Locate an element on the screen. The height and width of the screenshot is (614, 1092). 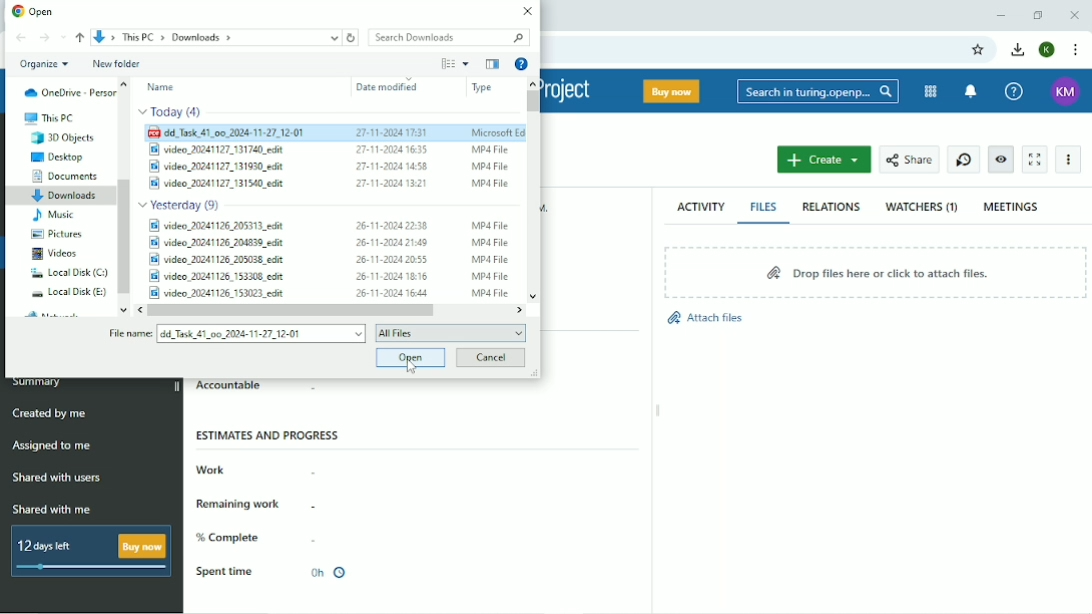
Minimize is located at coordinates (1001, 15).